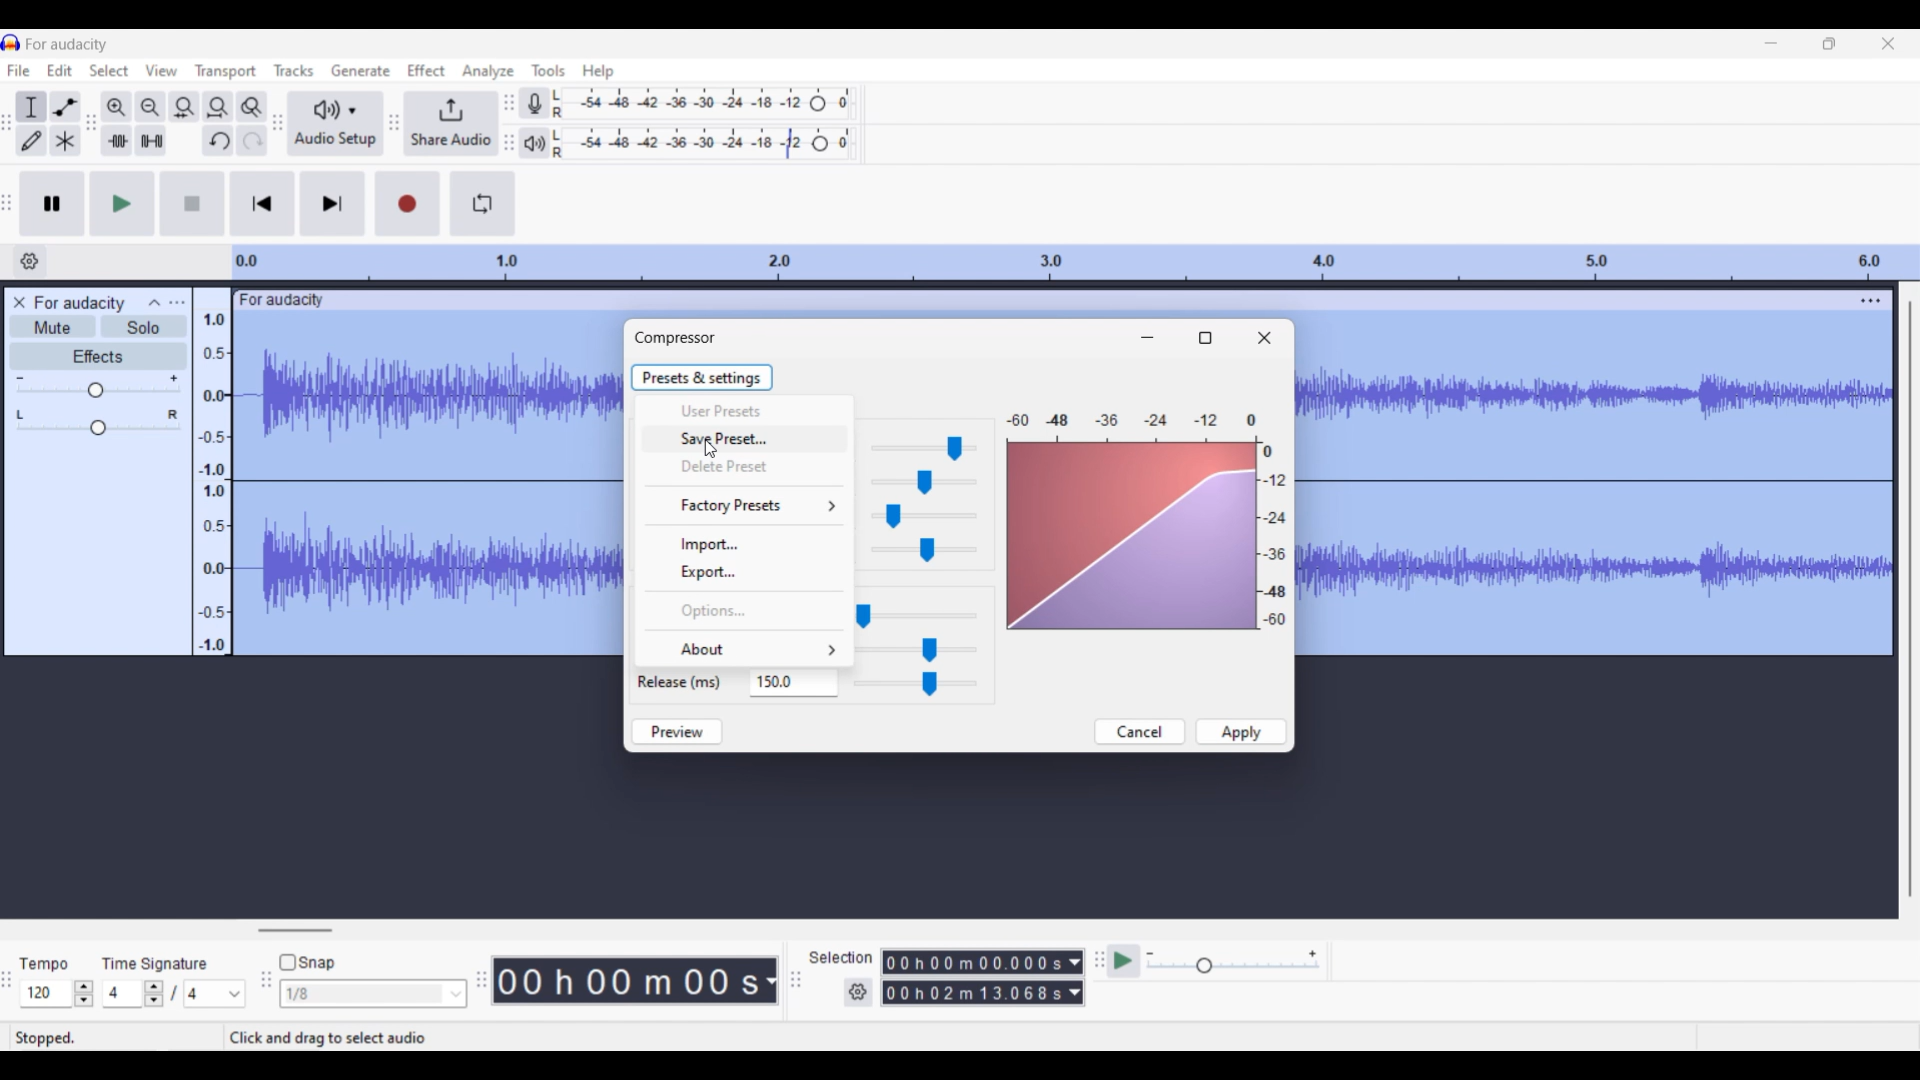 This screenshot has height=1080, width=1920. I want to click on Effect menu, so click(426, 70).